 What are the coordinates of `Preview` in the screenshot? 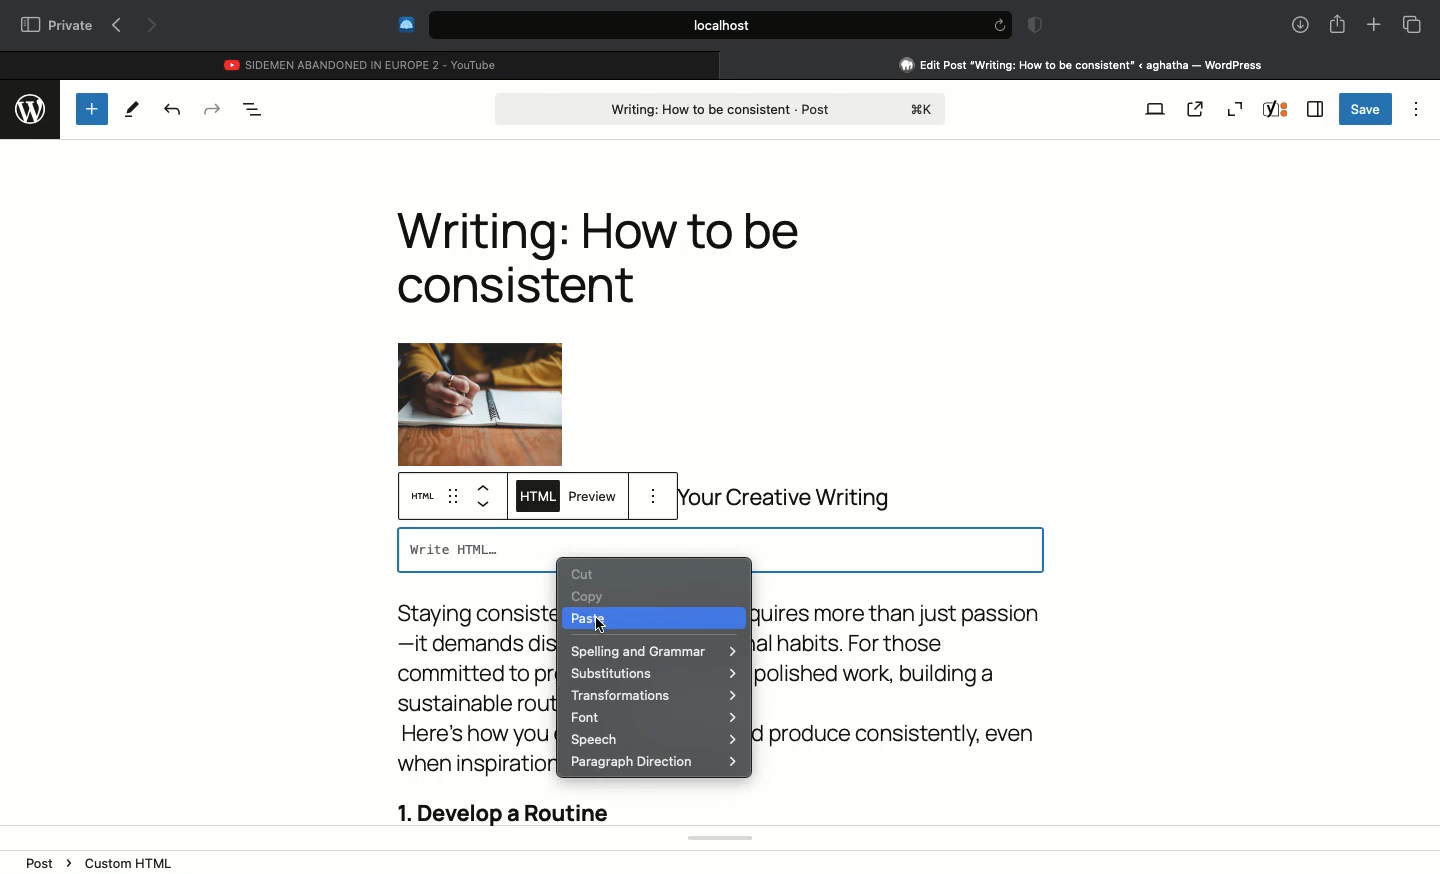 It's located at (593, 499).